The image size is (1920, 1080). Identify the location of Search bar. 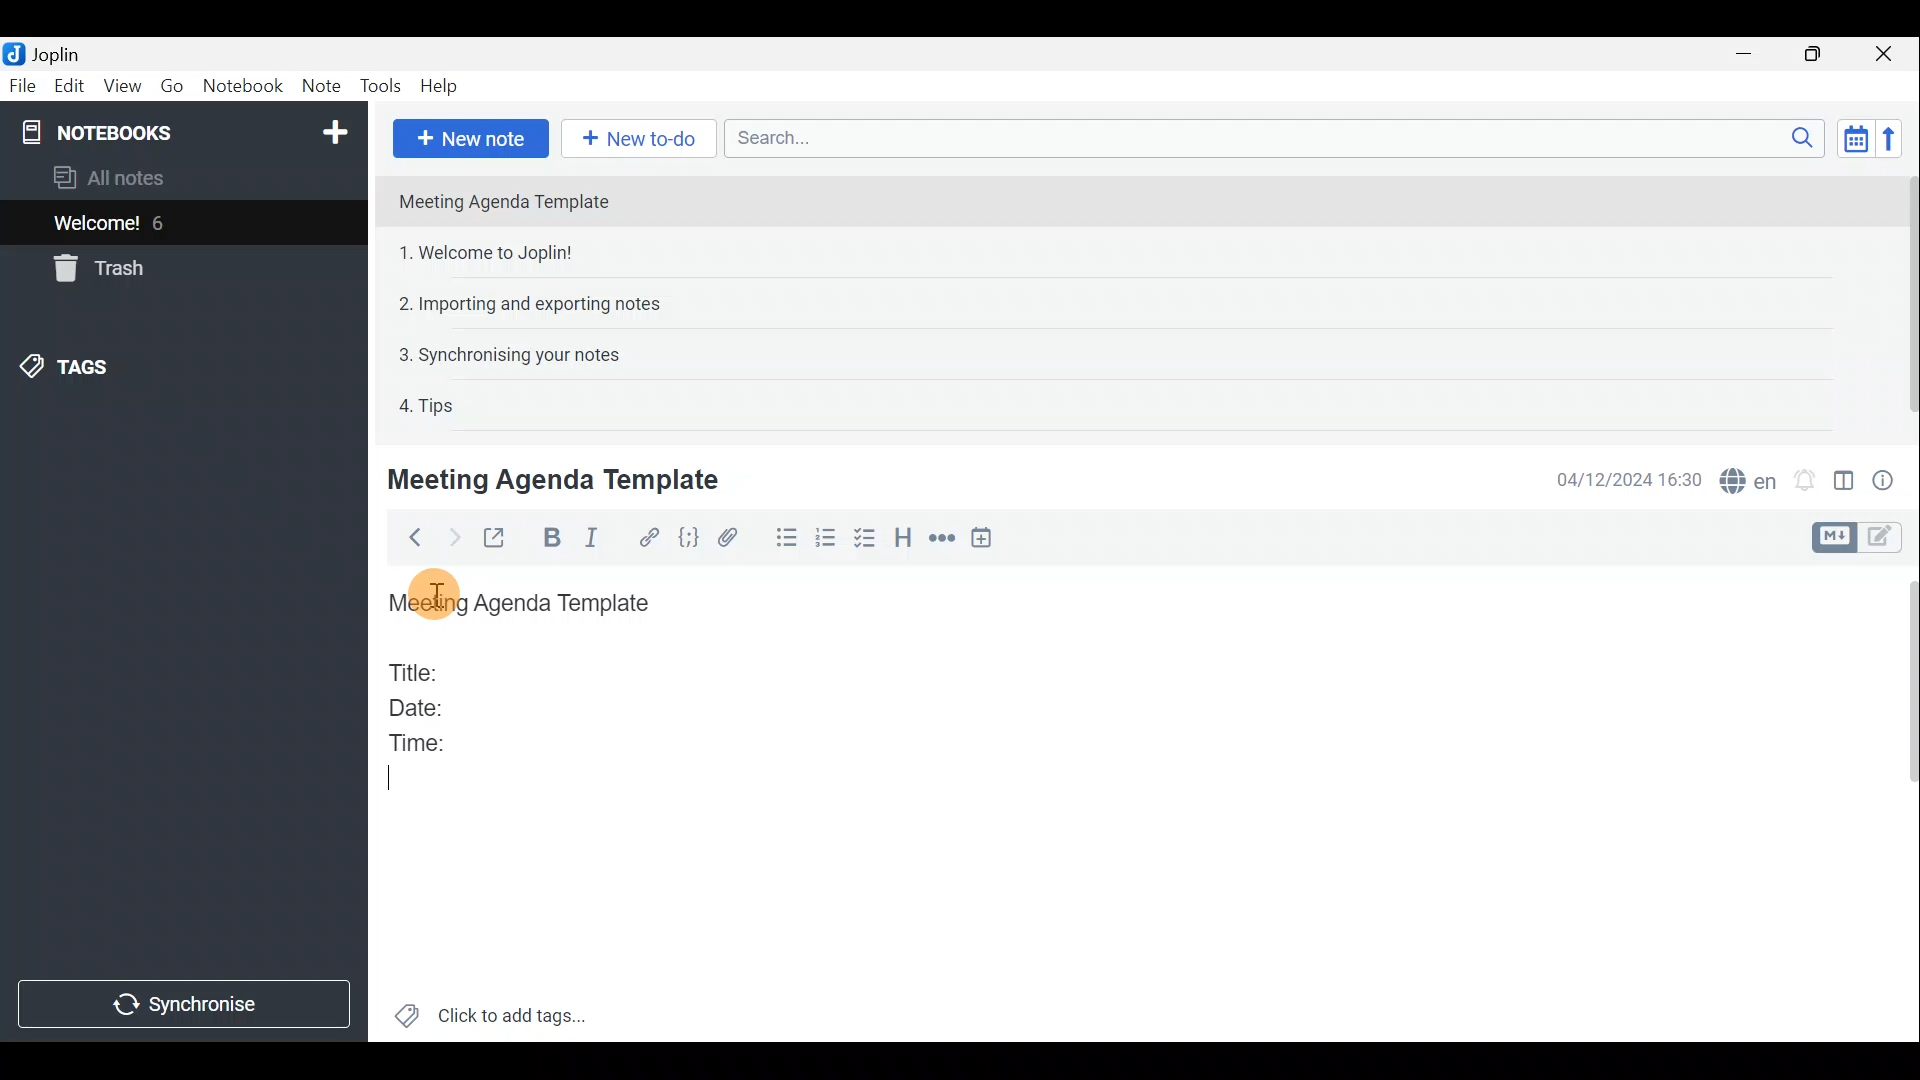
(1269, 137).